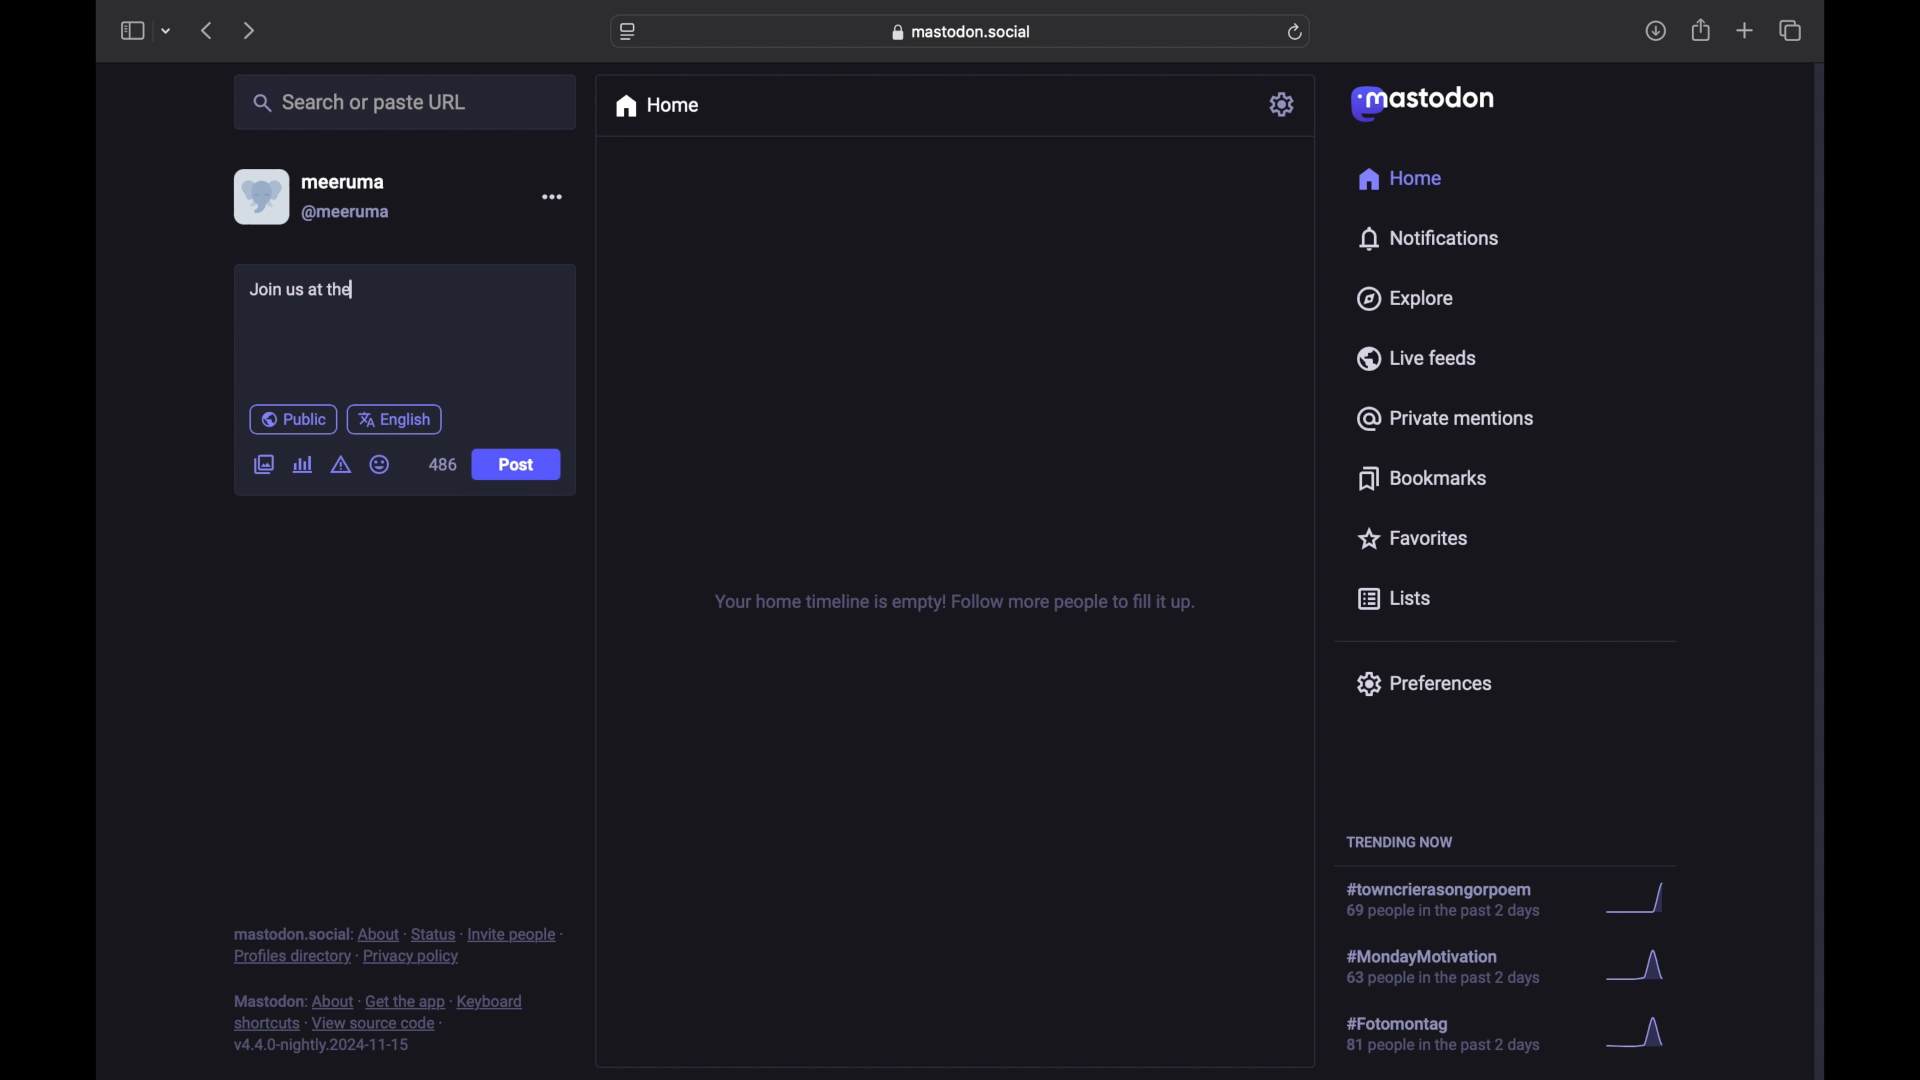 The image size is (1920, 1080). Describe the element at coordinates (302, 290) in the screenshot. I see `Join us at the` at that location.